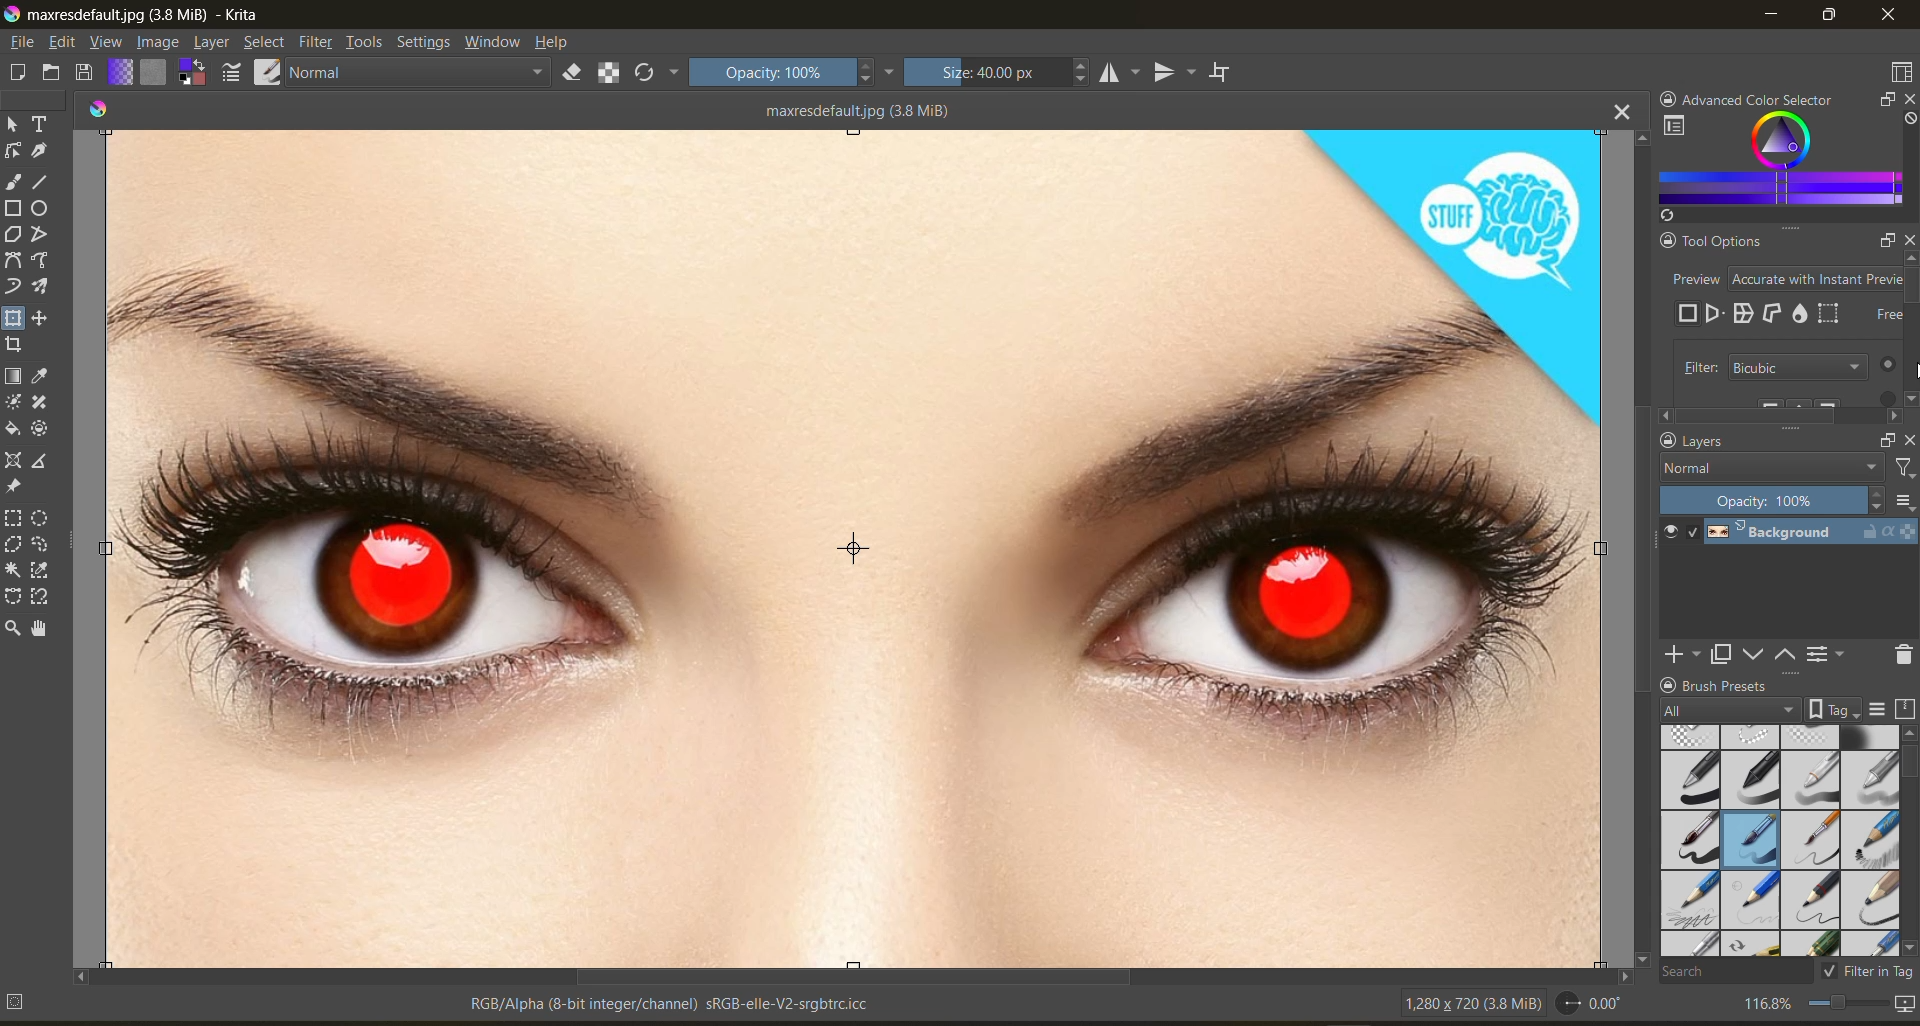  What do you see at coordinates (852, 109) in the screenshot?
I see `maxresdefault.jpg (3.8 MiB)` at bounding box center [852, 109].